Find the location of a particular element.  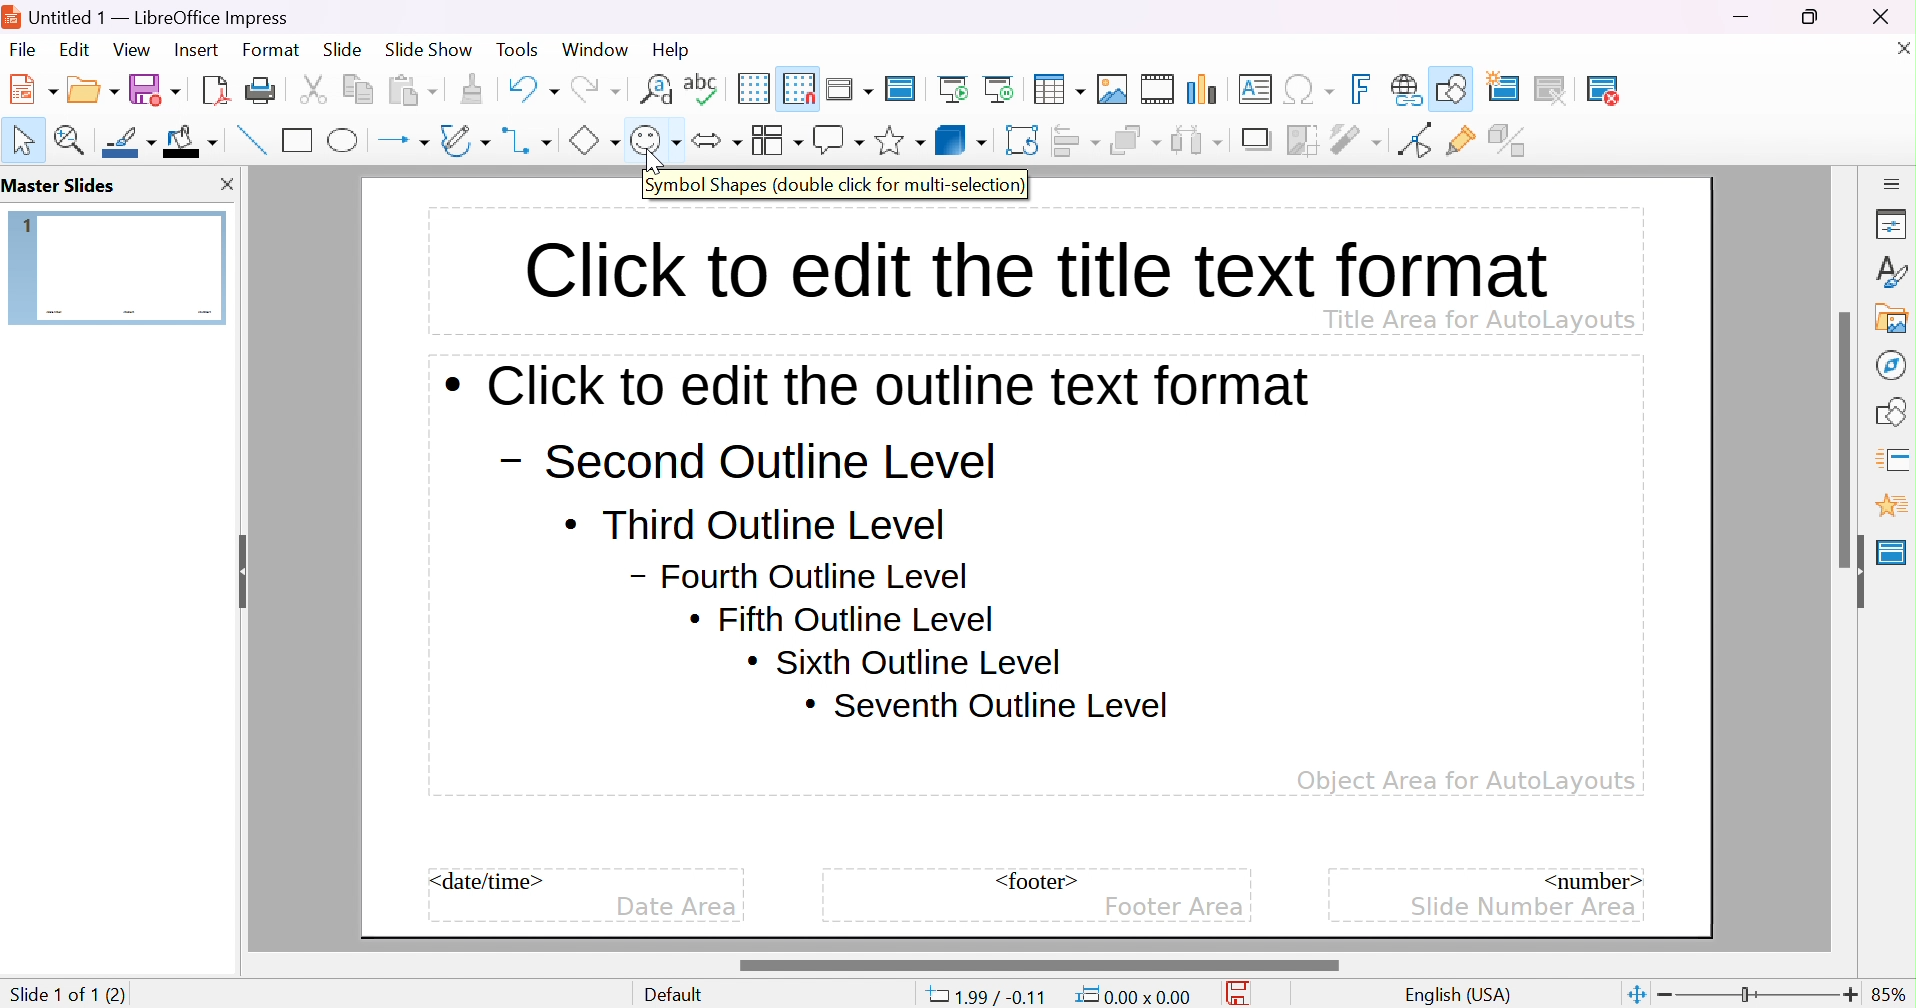

copy is located at coordinates (358, 86).